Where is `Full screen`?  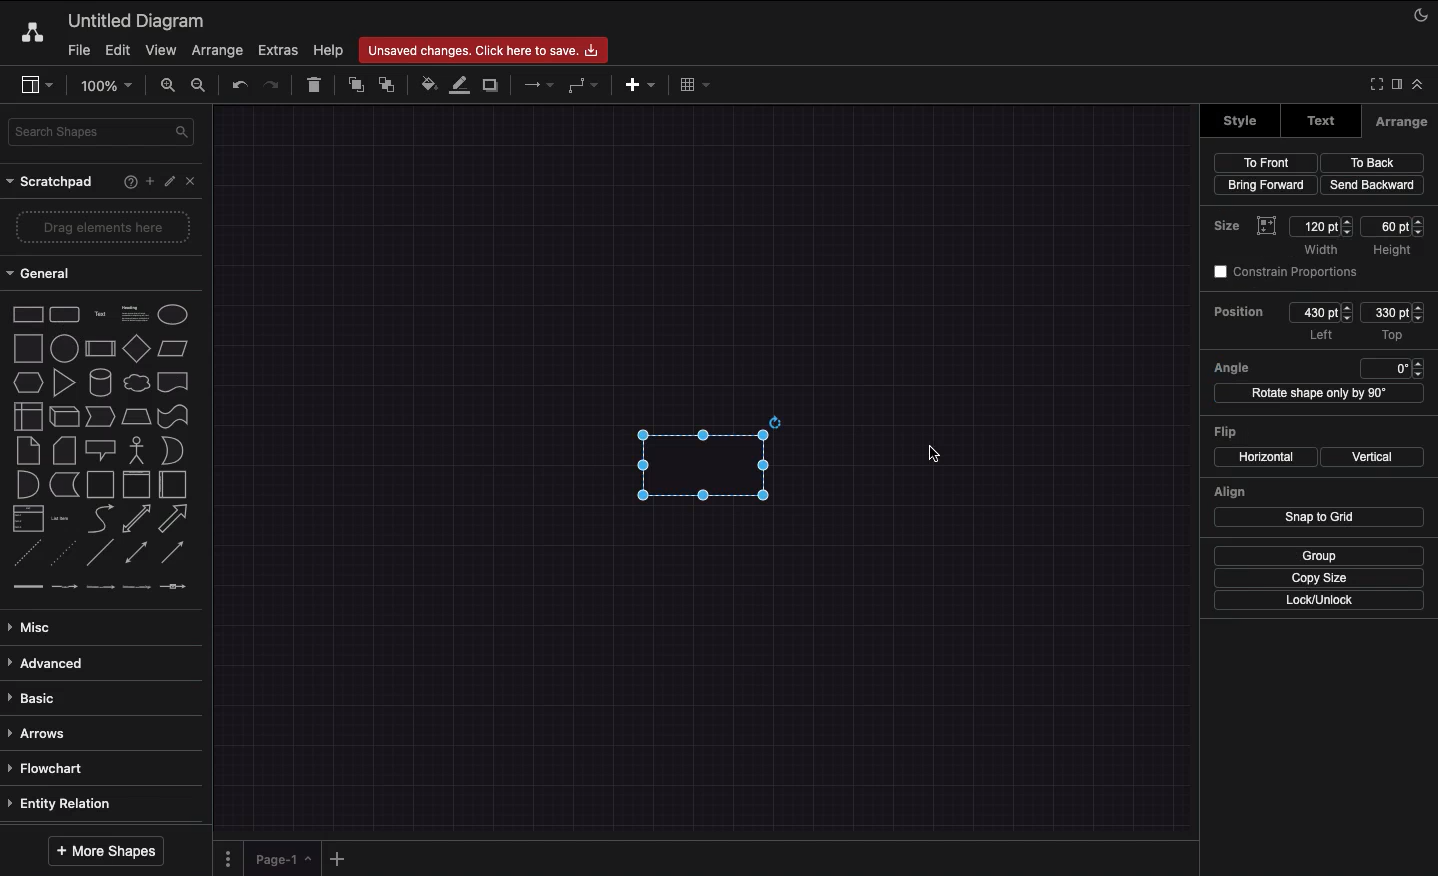 Full screen is located at coordinates (1374, 85).